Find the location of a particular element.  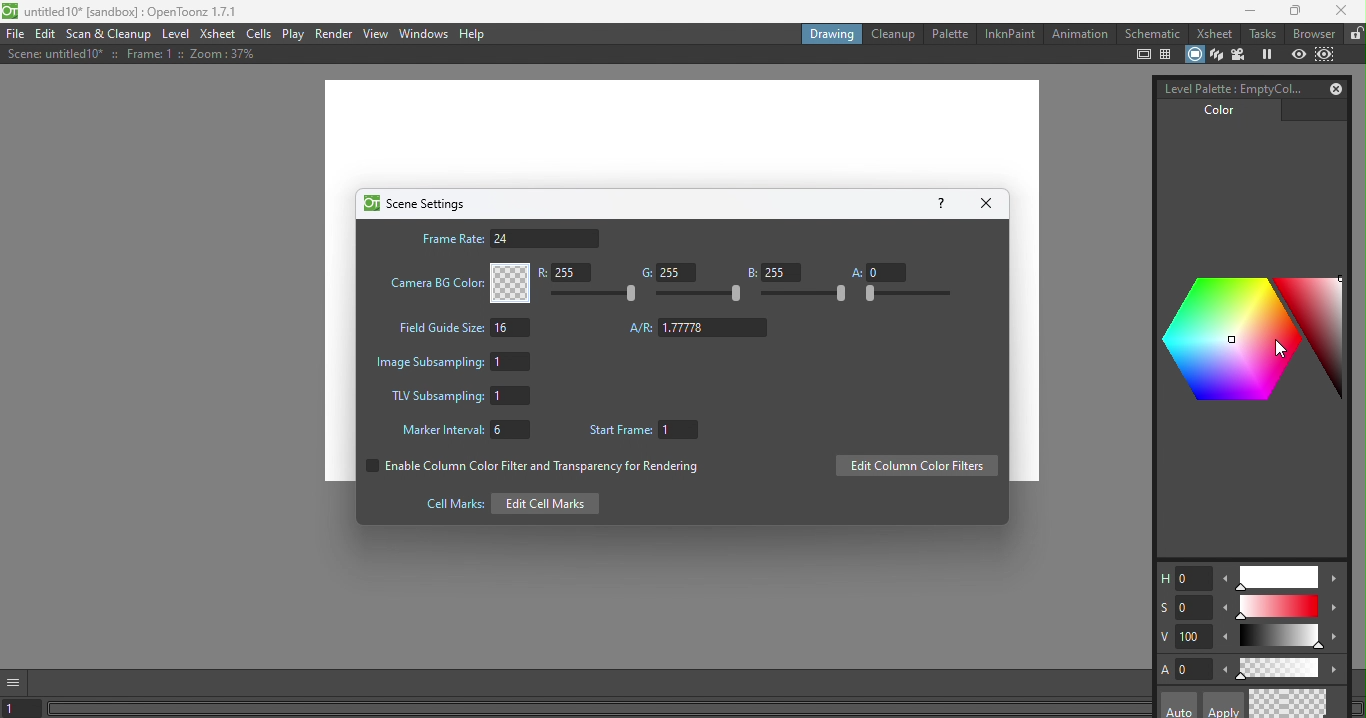

Decrease is located at coordinates (1226, 582).